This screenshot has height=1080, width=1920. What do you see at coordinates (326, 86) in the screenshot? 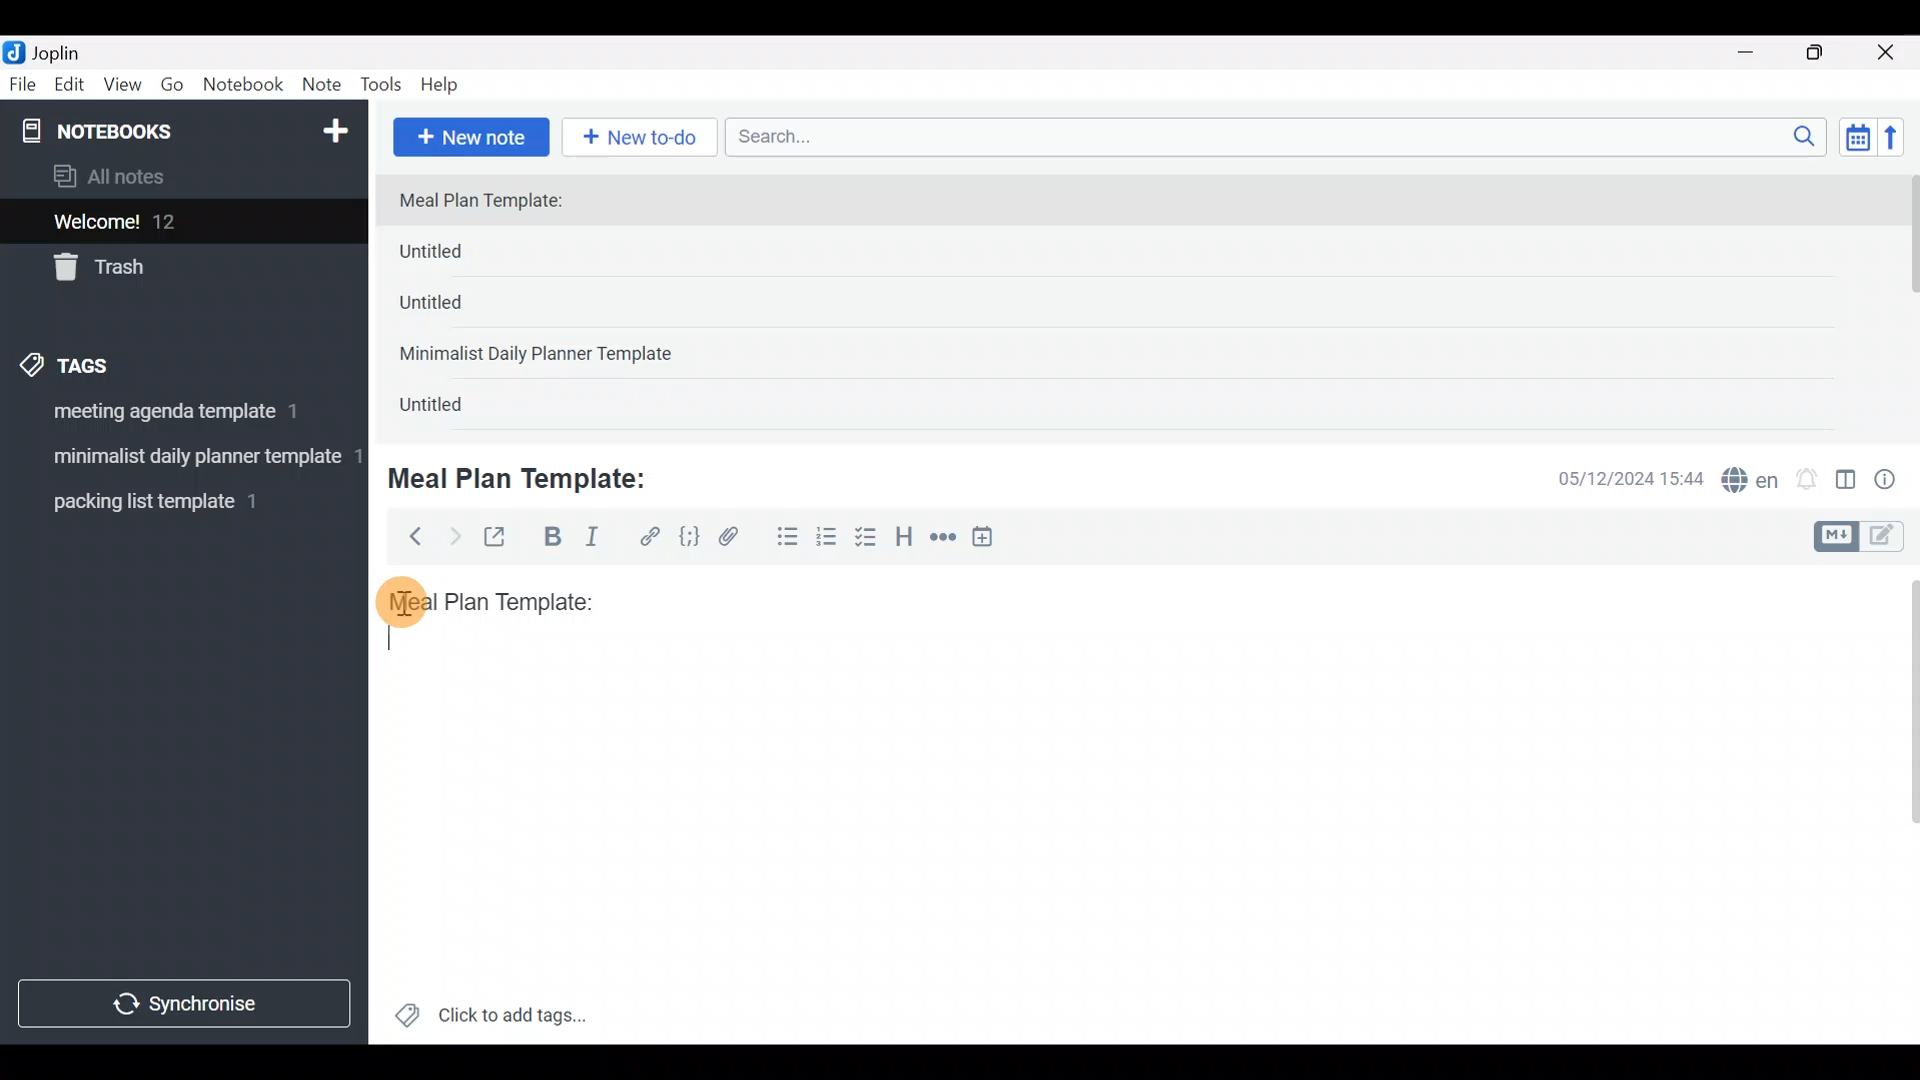
I see `Note` at bounding box center [326, 86].